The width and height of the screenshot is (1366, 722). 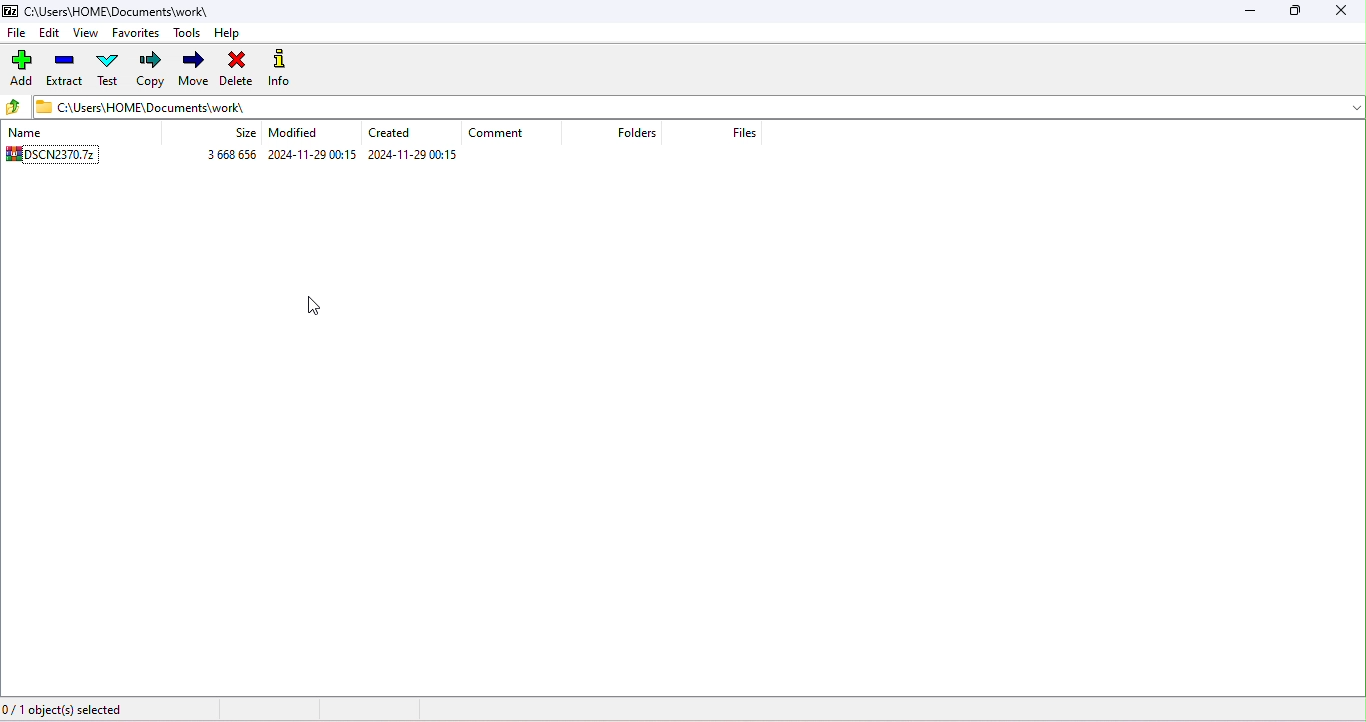 What do you see at coordinates (1256, 13) in the screenshot?
I see `minimize` at bounding box center [1256, 13].